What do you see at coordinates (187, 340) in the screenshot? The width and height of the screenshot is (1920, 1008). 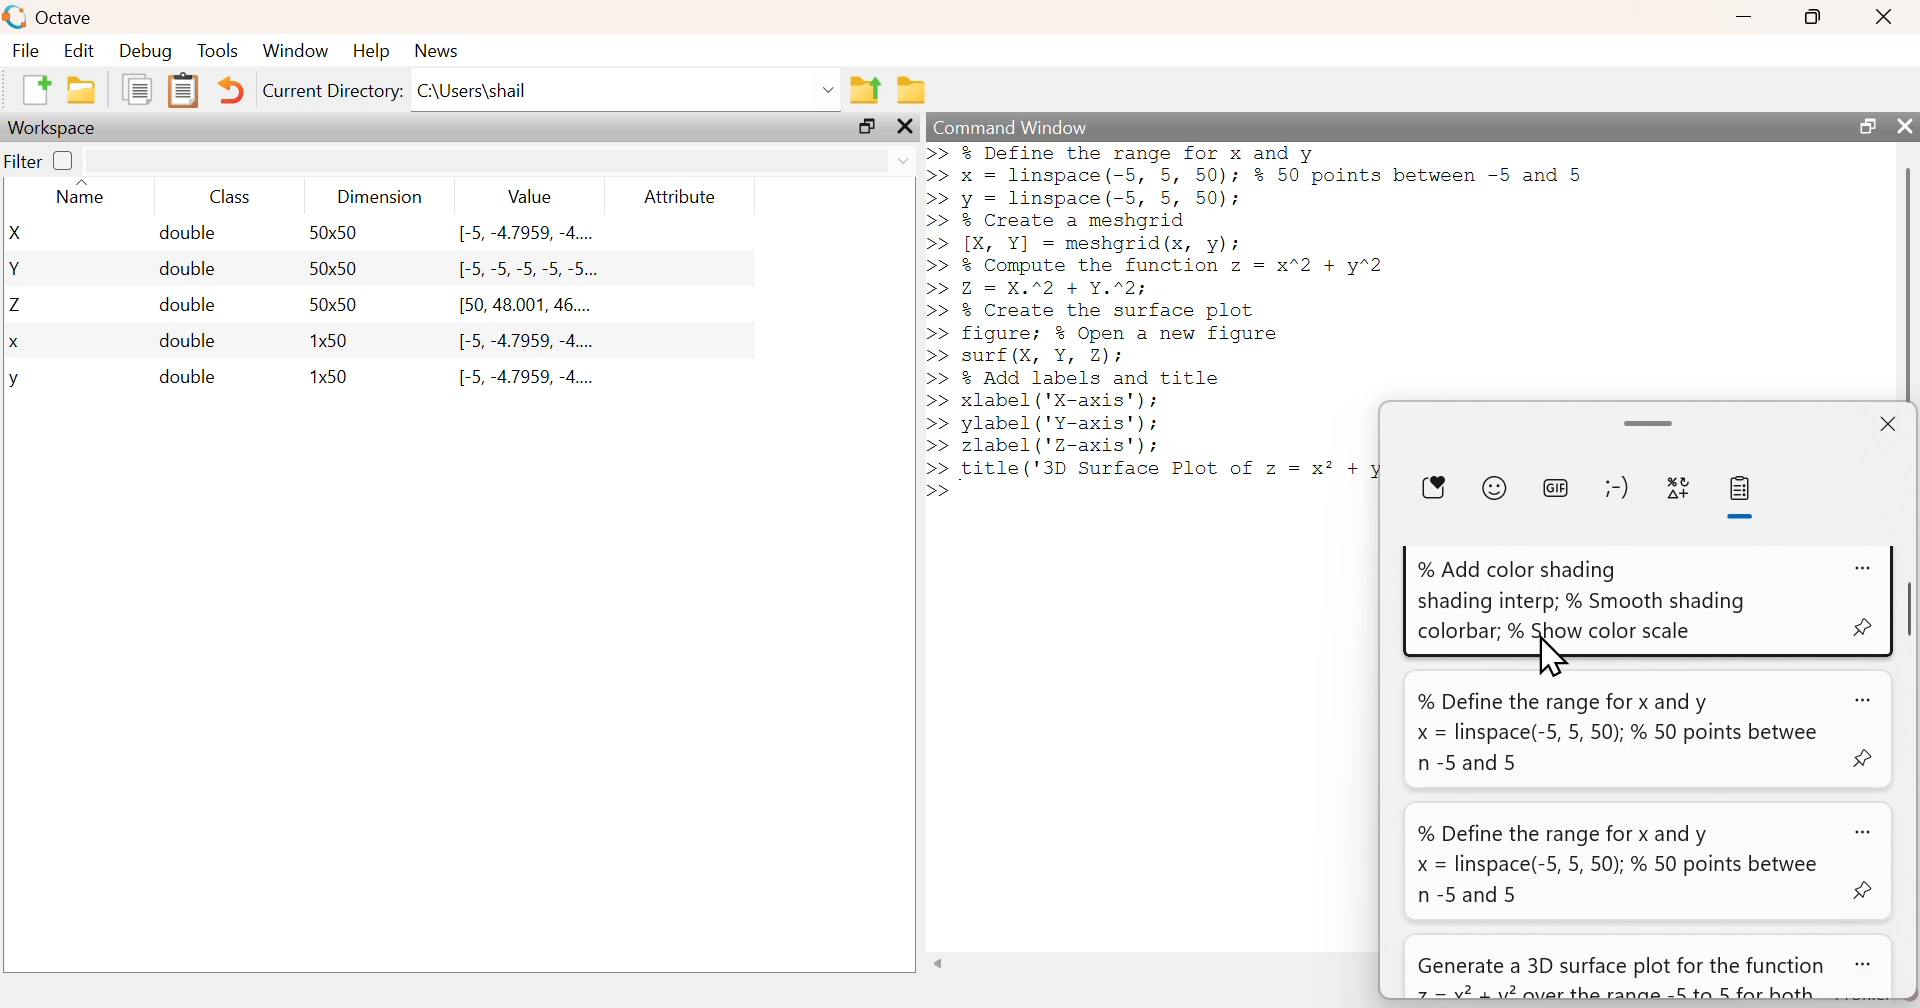 I see `double` at bounding box center [187, 340].